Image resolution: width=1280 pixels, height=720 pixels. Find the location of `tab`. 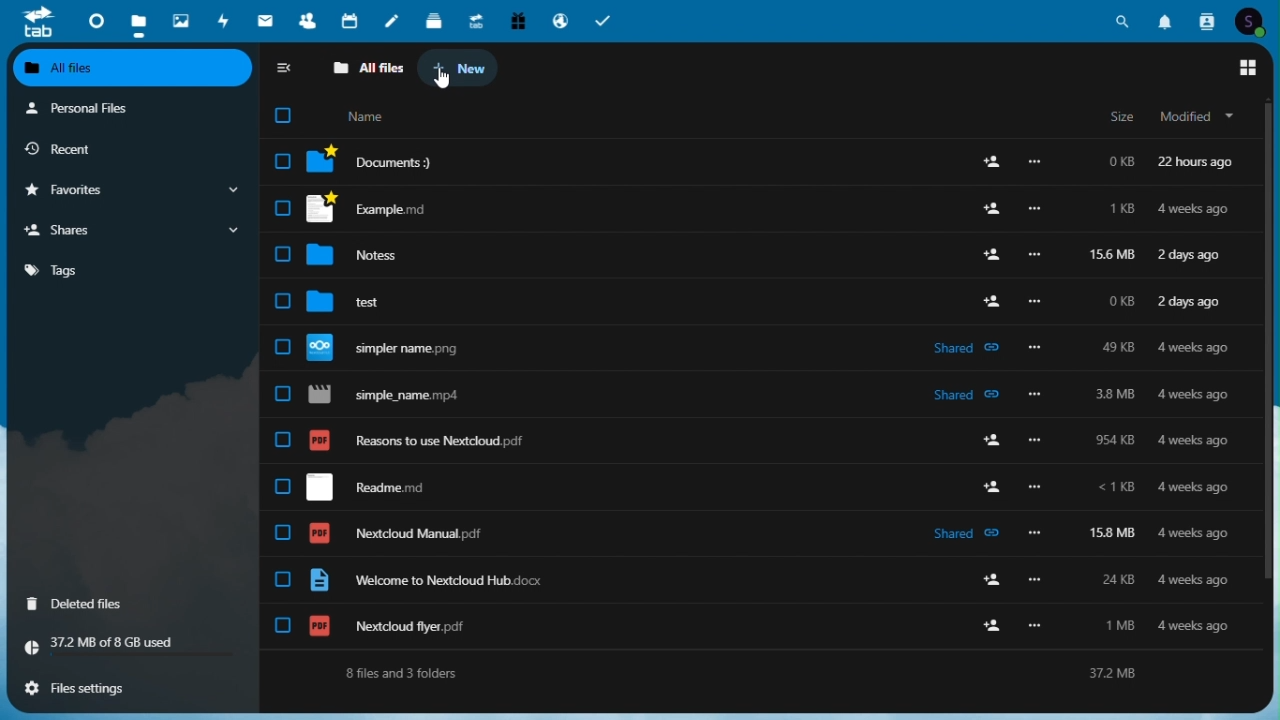

tab is located at coordinates (36, 22).